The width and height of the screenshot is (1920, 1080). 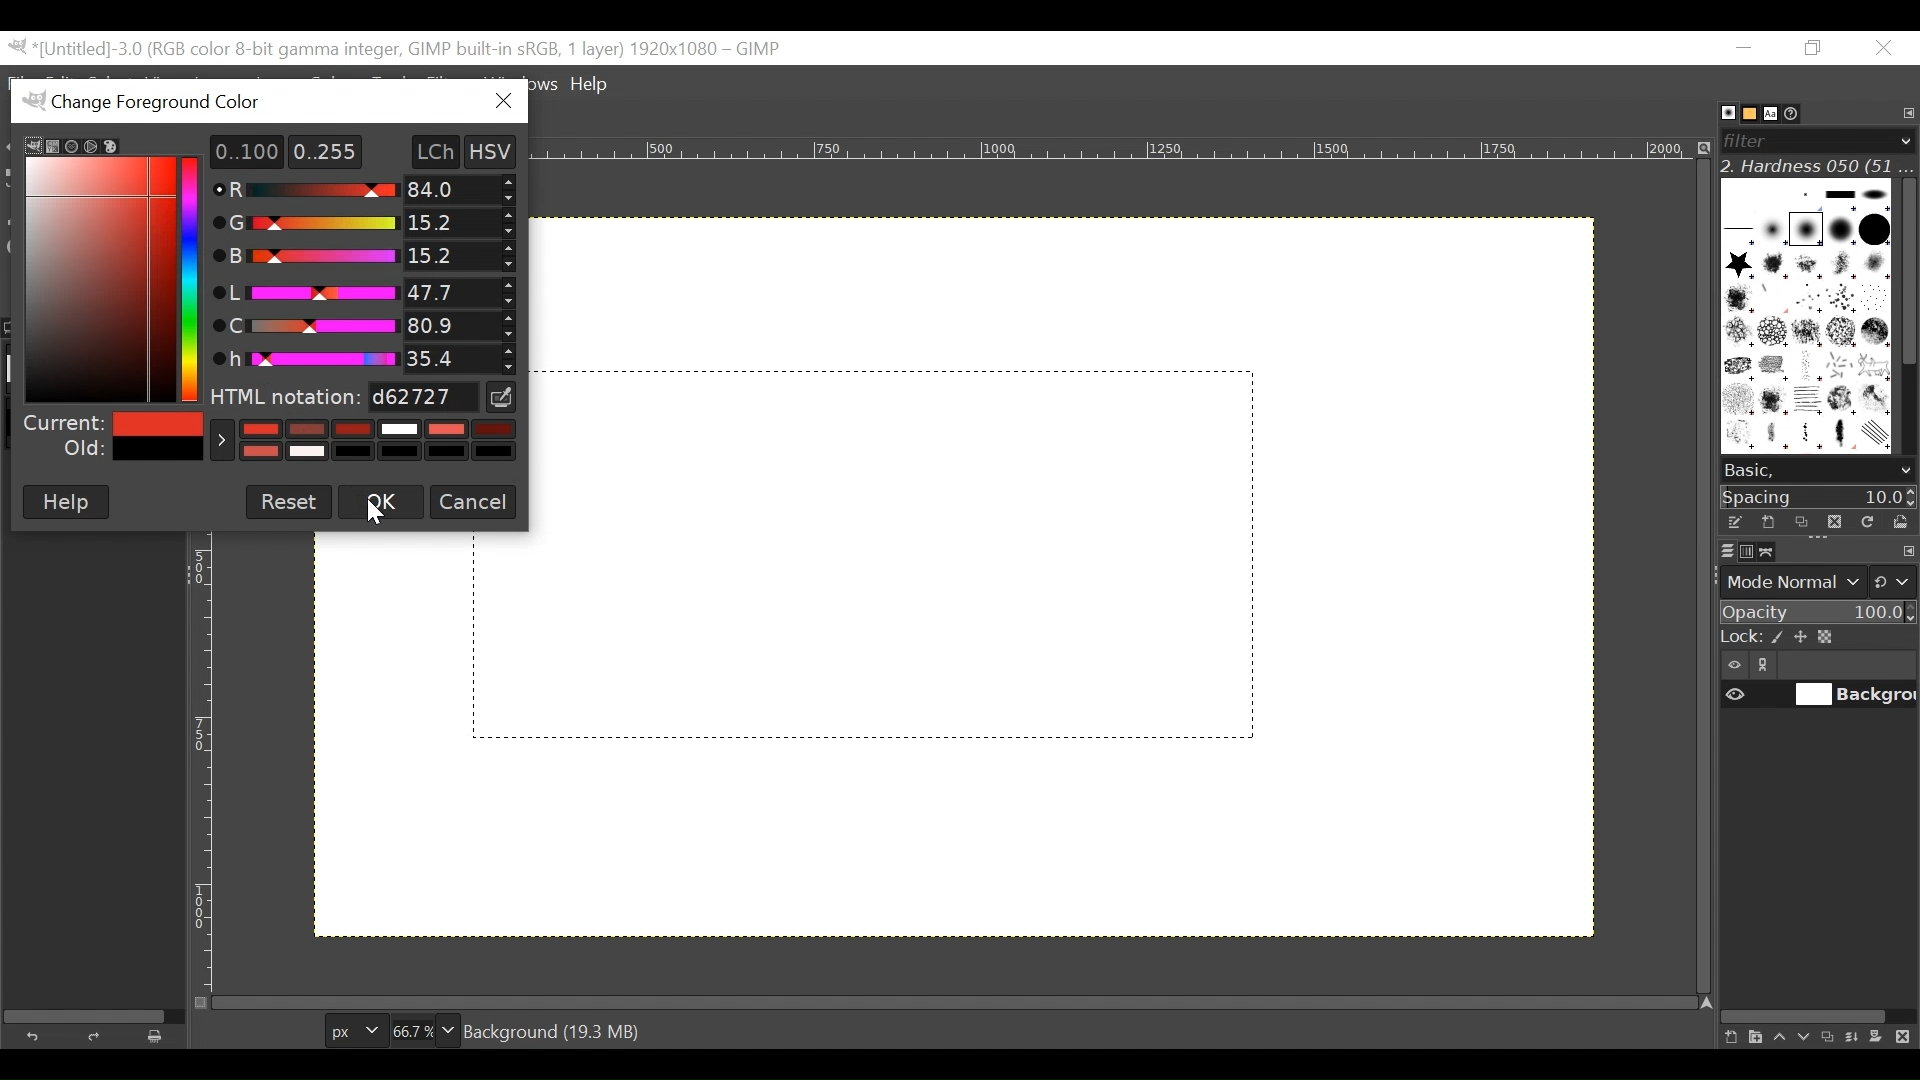 What do you see at coordinates (500, 150) in the screenshot?
I see `HSV` at bounding box center [500, 150].